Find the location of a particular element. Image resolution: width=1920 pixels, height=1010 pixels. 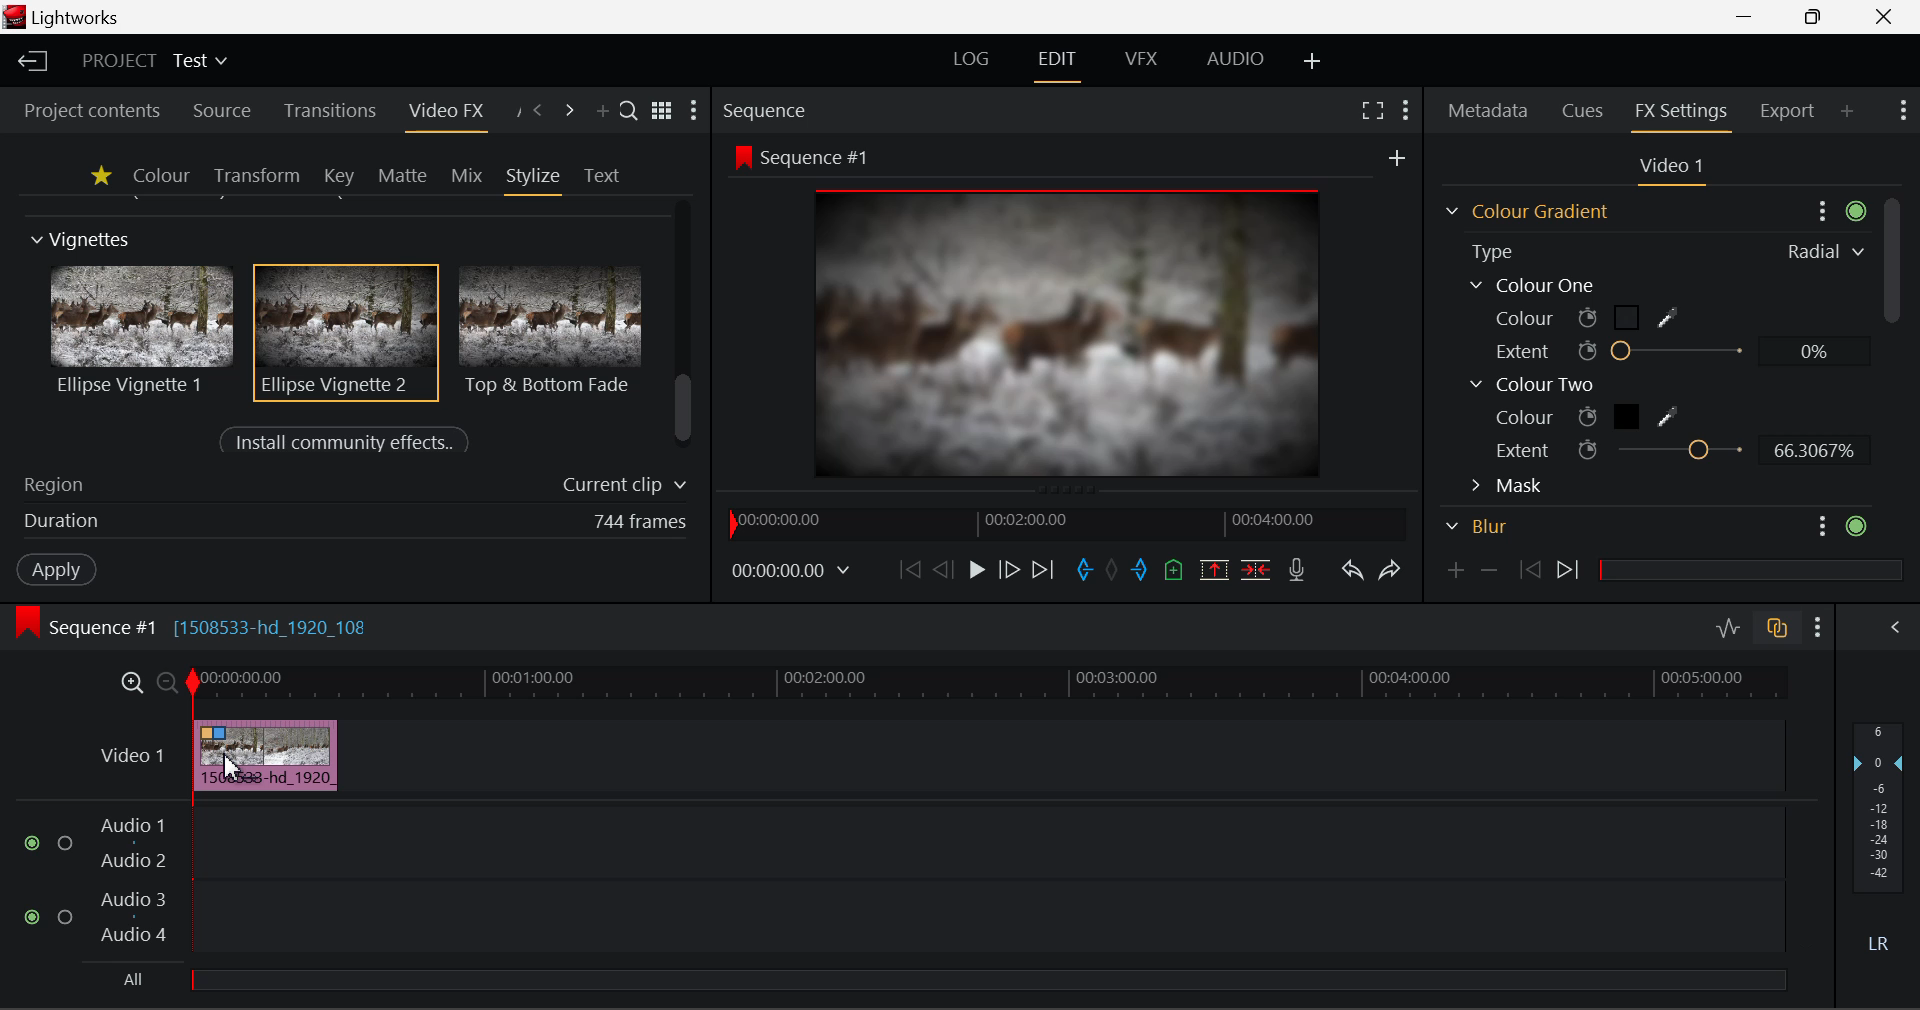

Sequence #1 Edit Timeline is located at coordinates (199, 625).